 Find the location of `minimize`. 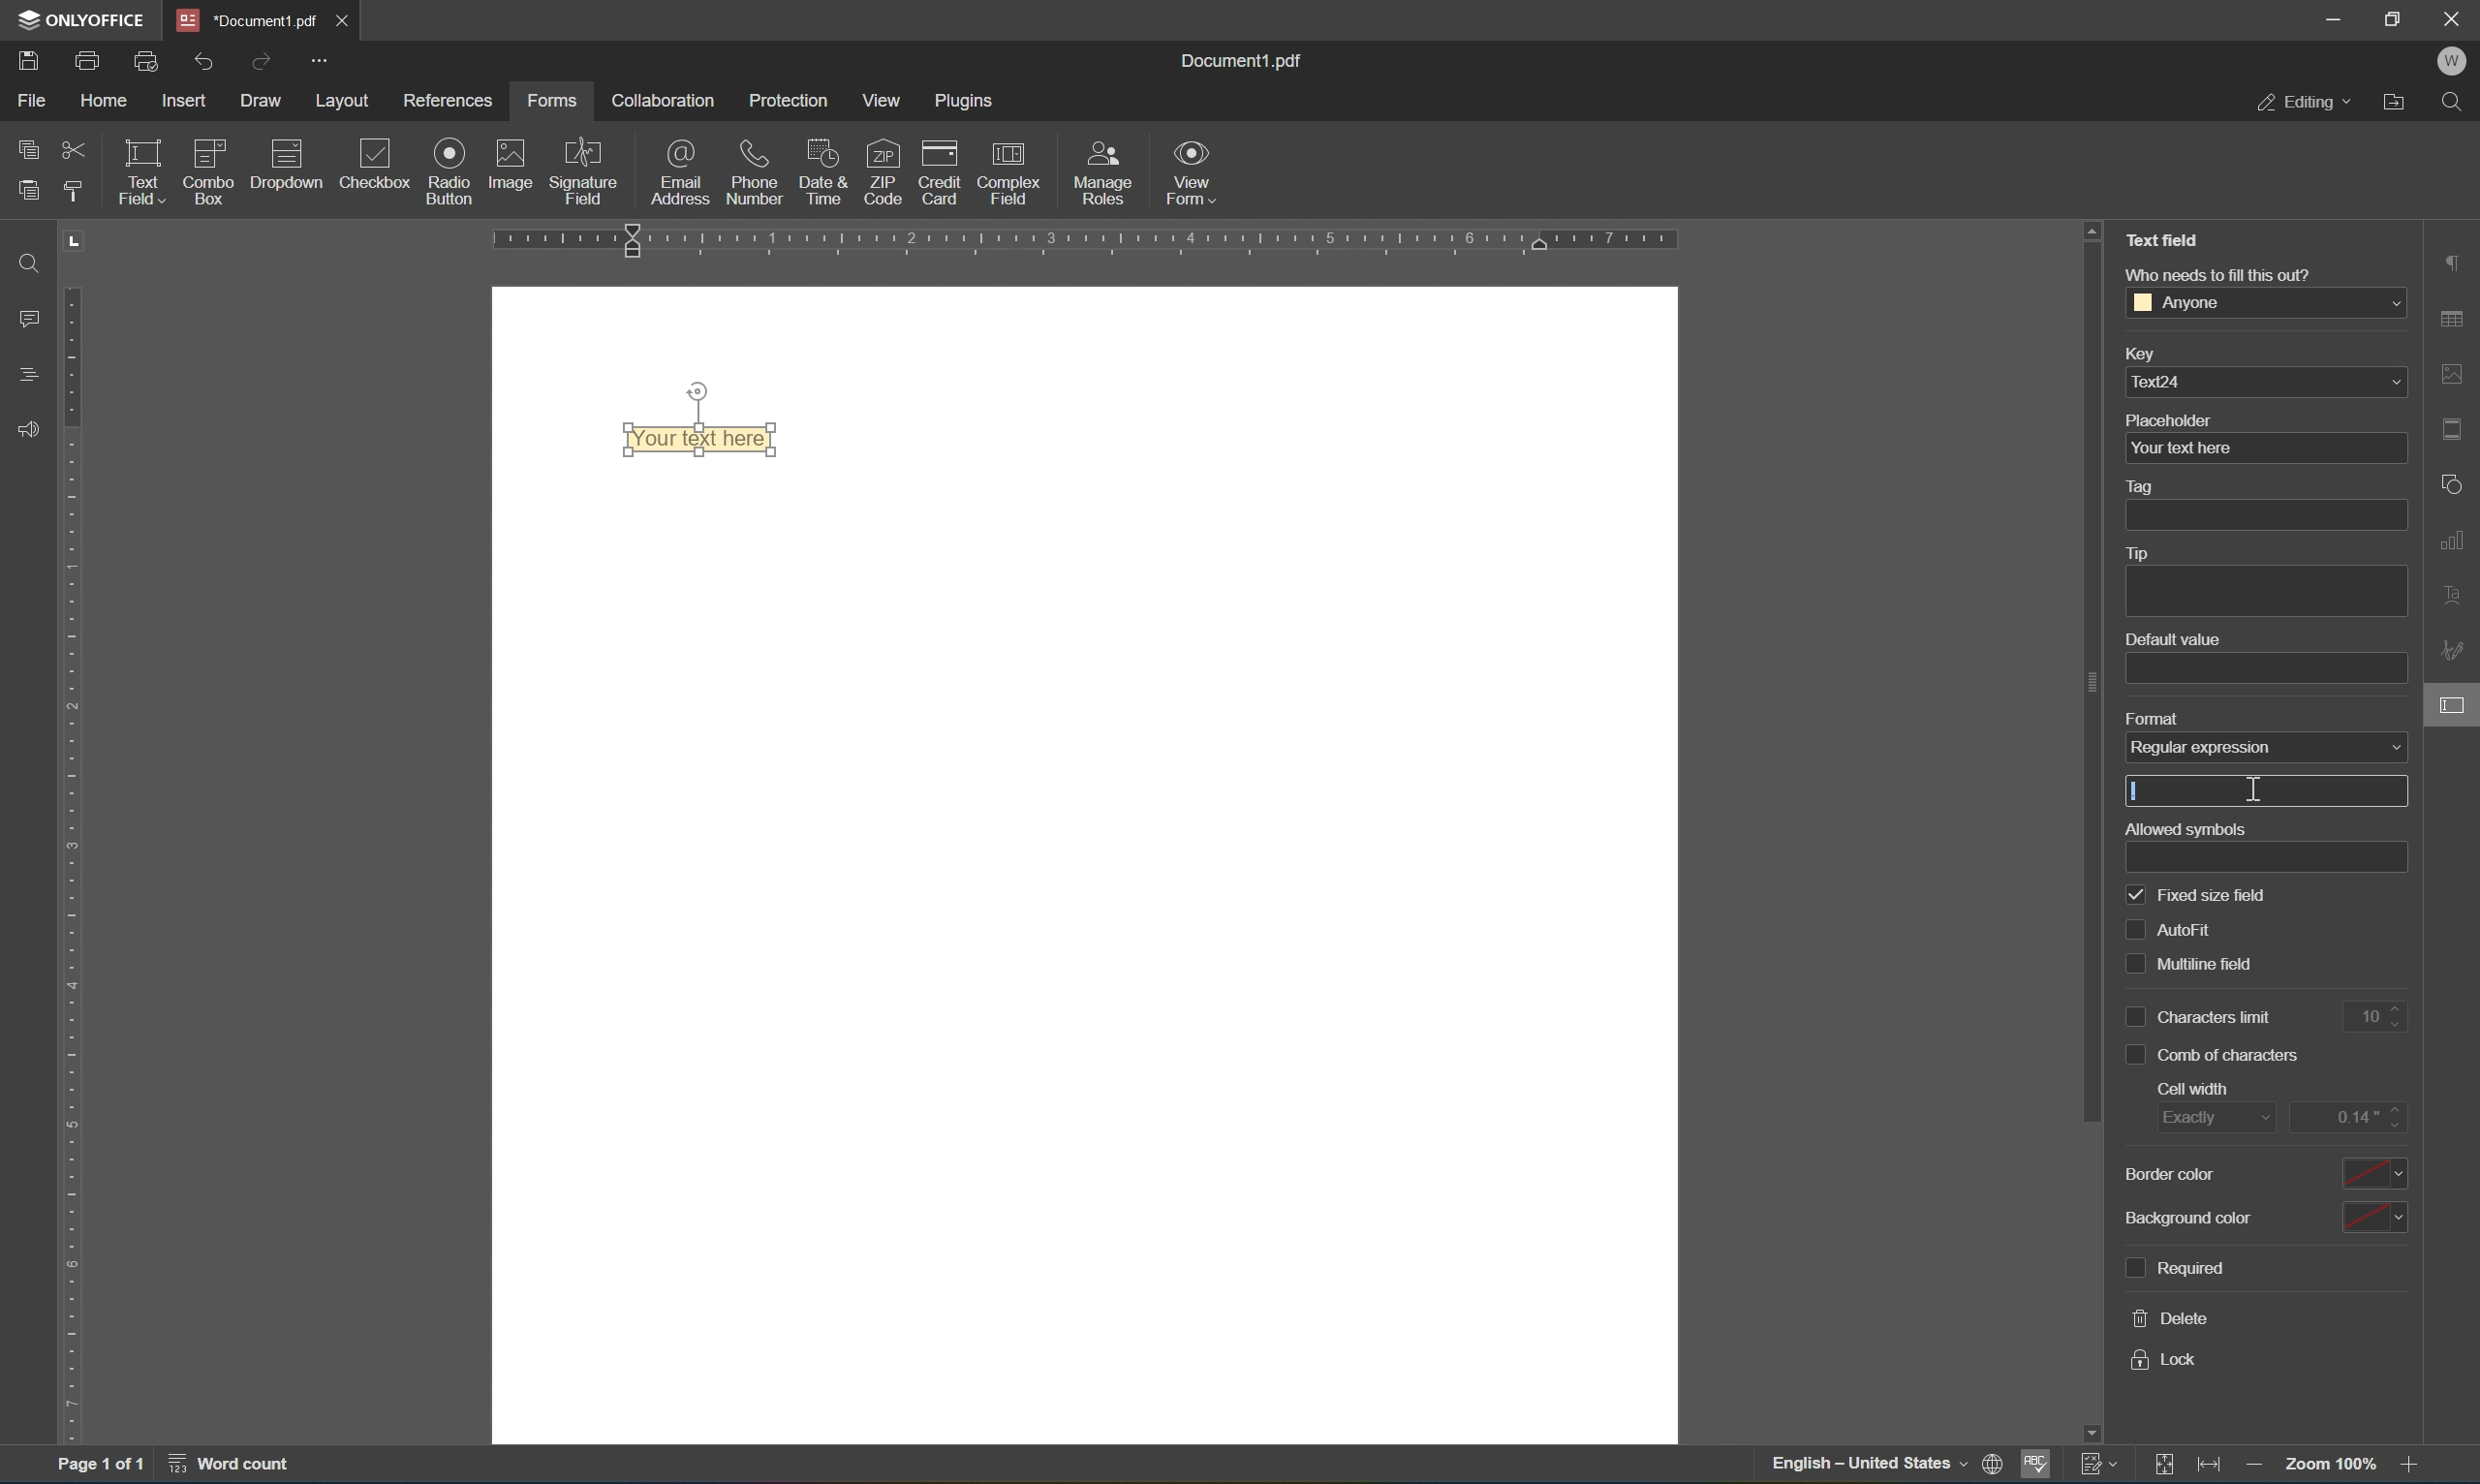

minimize is located at coordinates (2332, 17).